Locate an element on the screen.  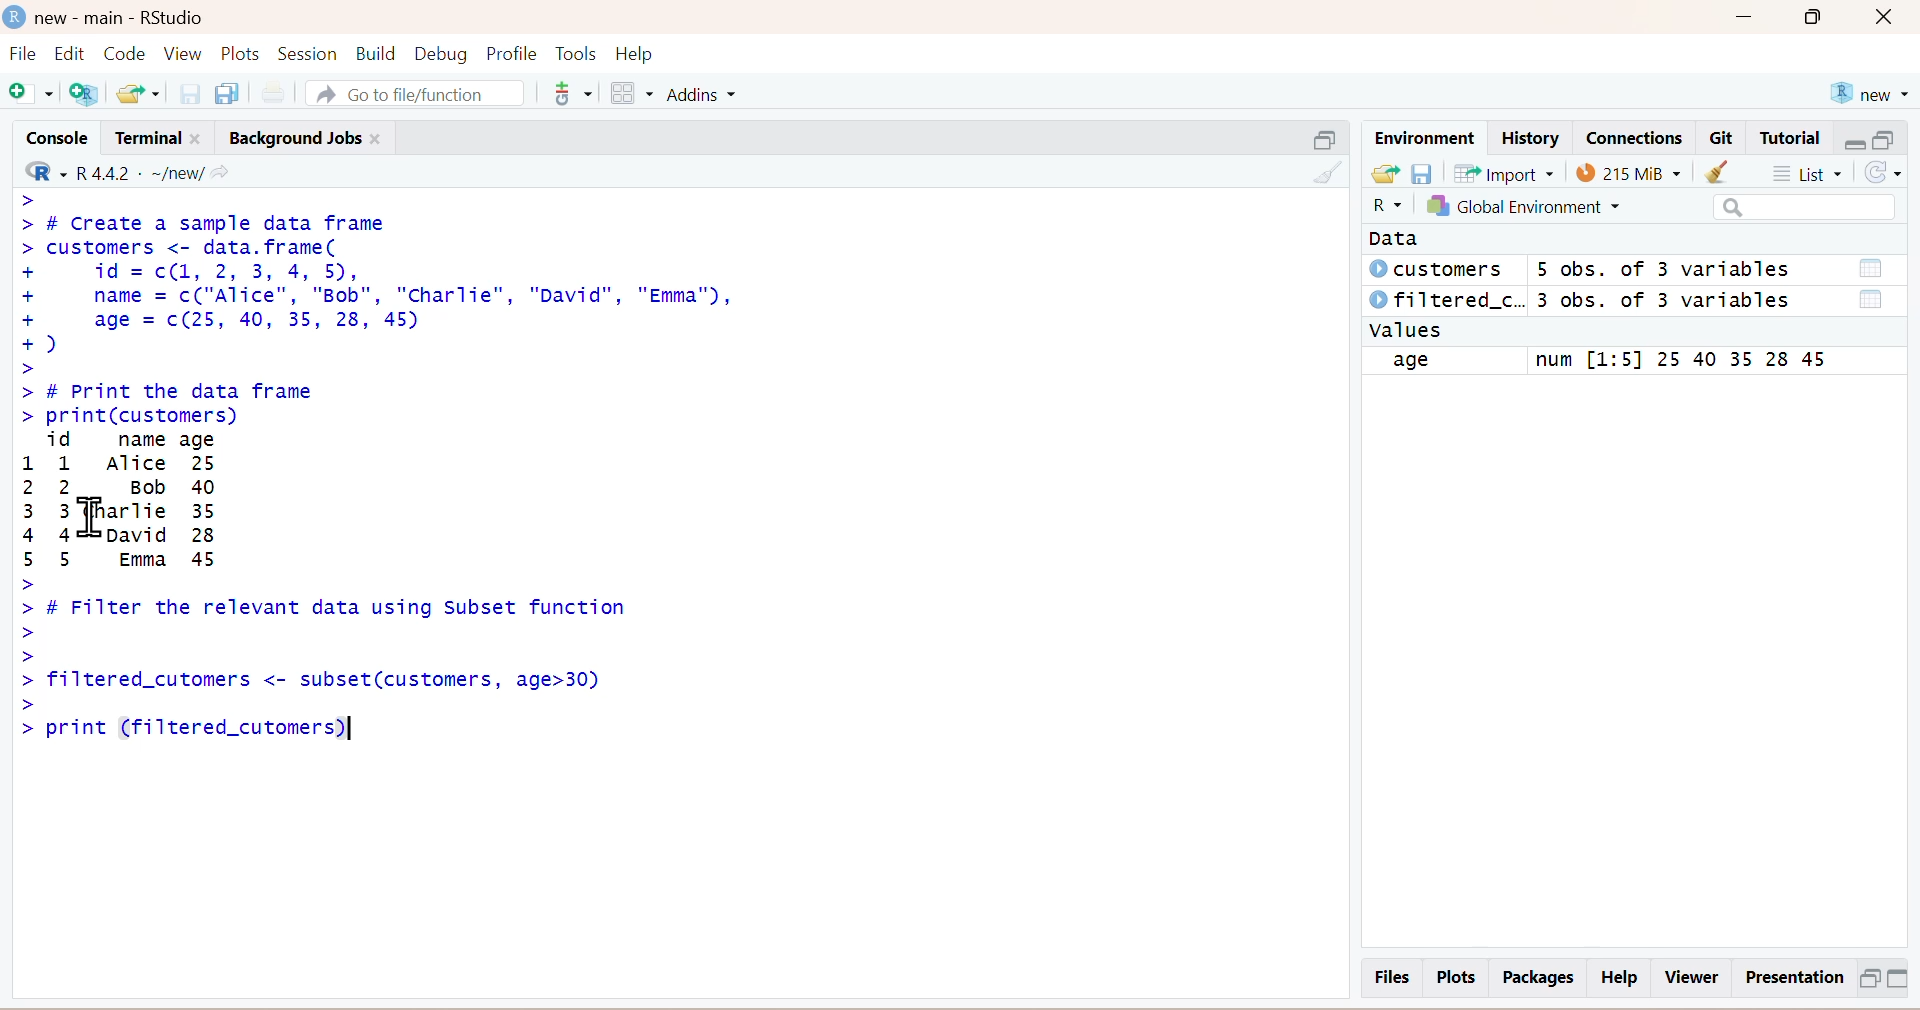
Help is located at coordinates (652, 53).